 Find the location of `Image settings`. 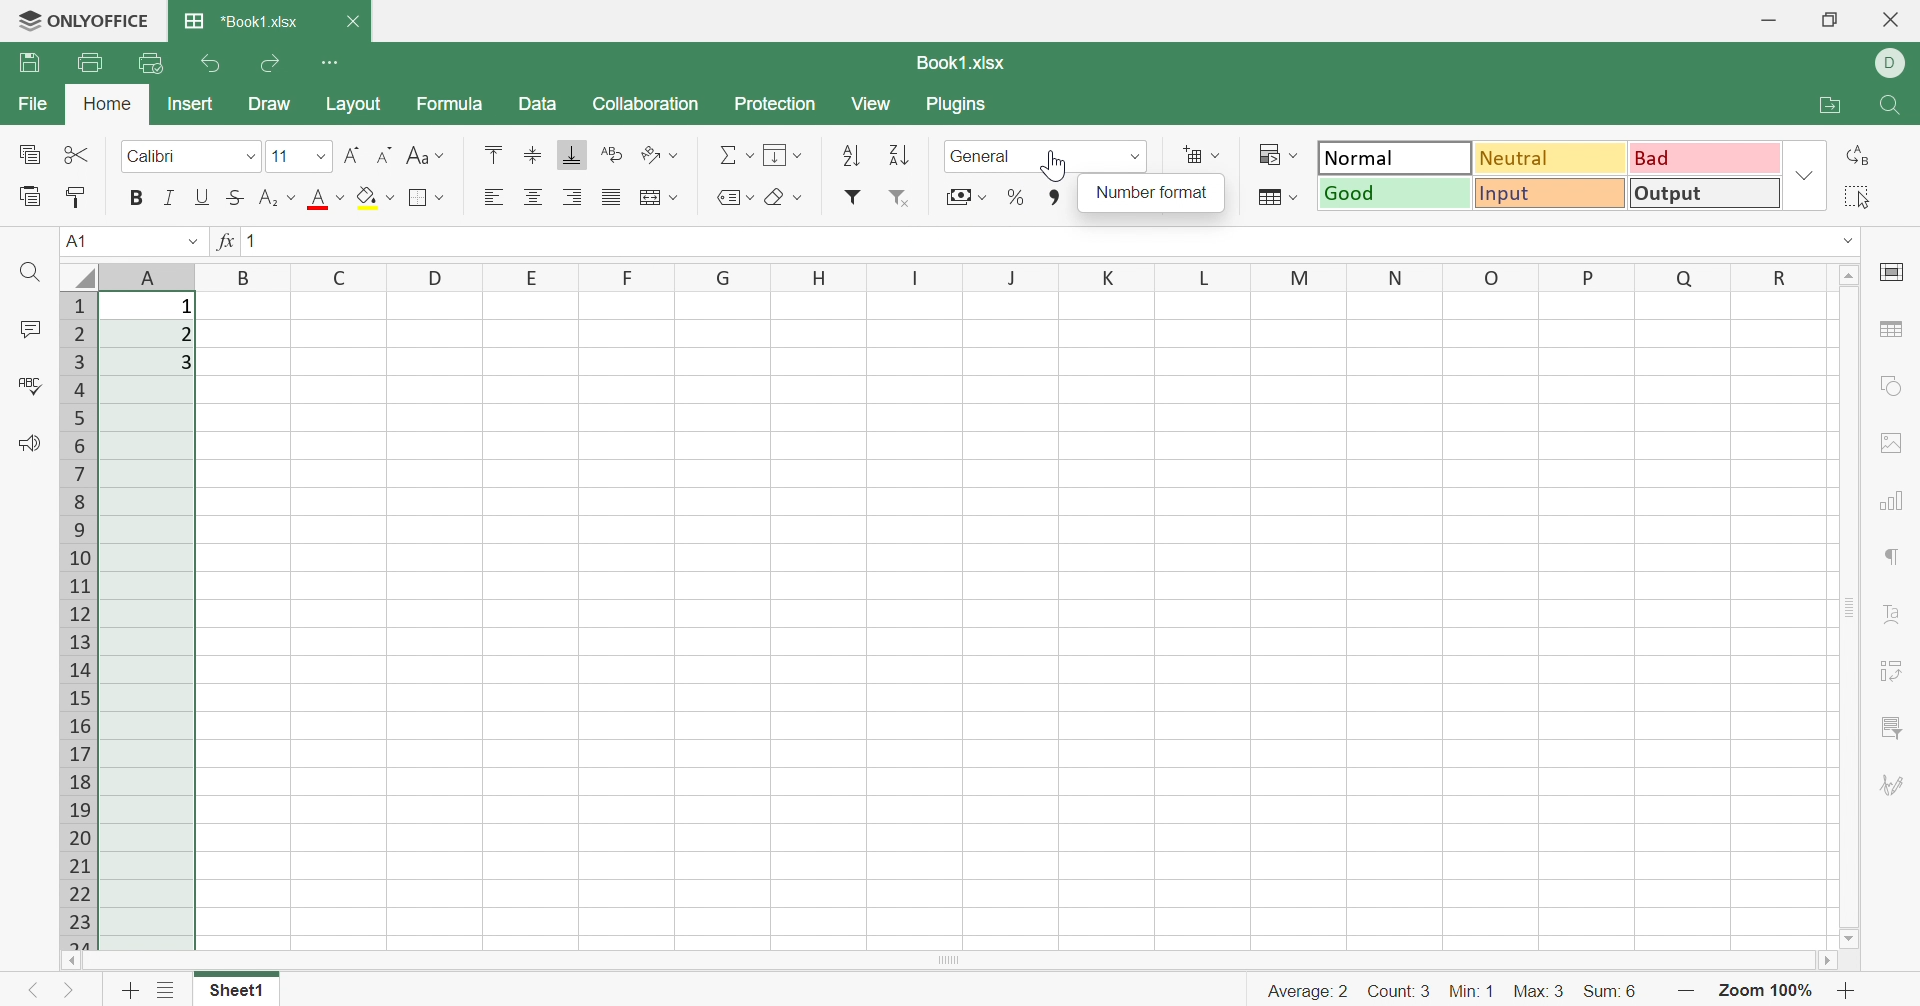

Image settings is located at coordinates (1891, 443).